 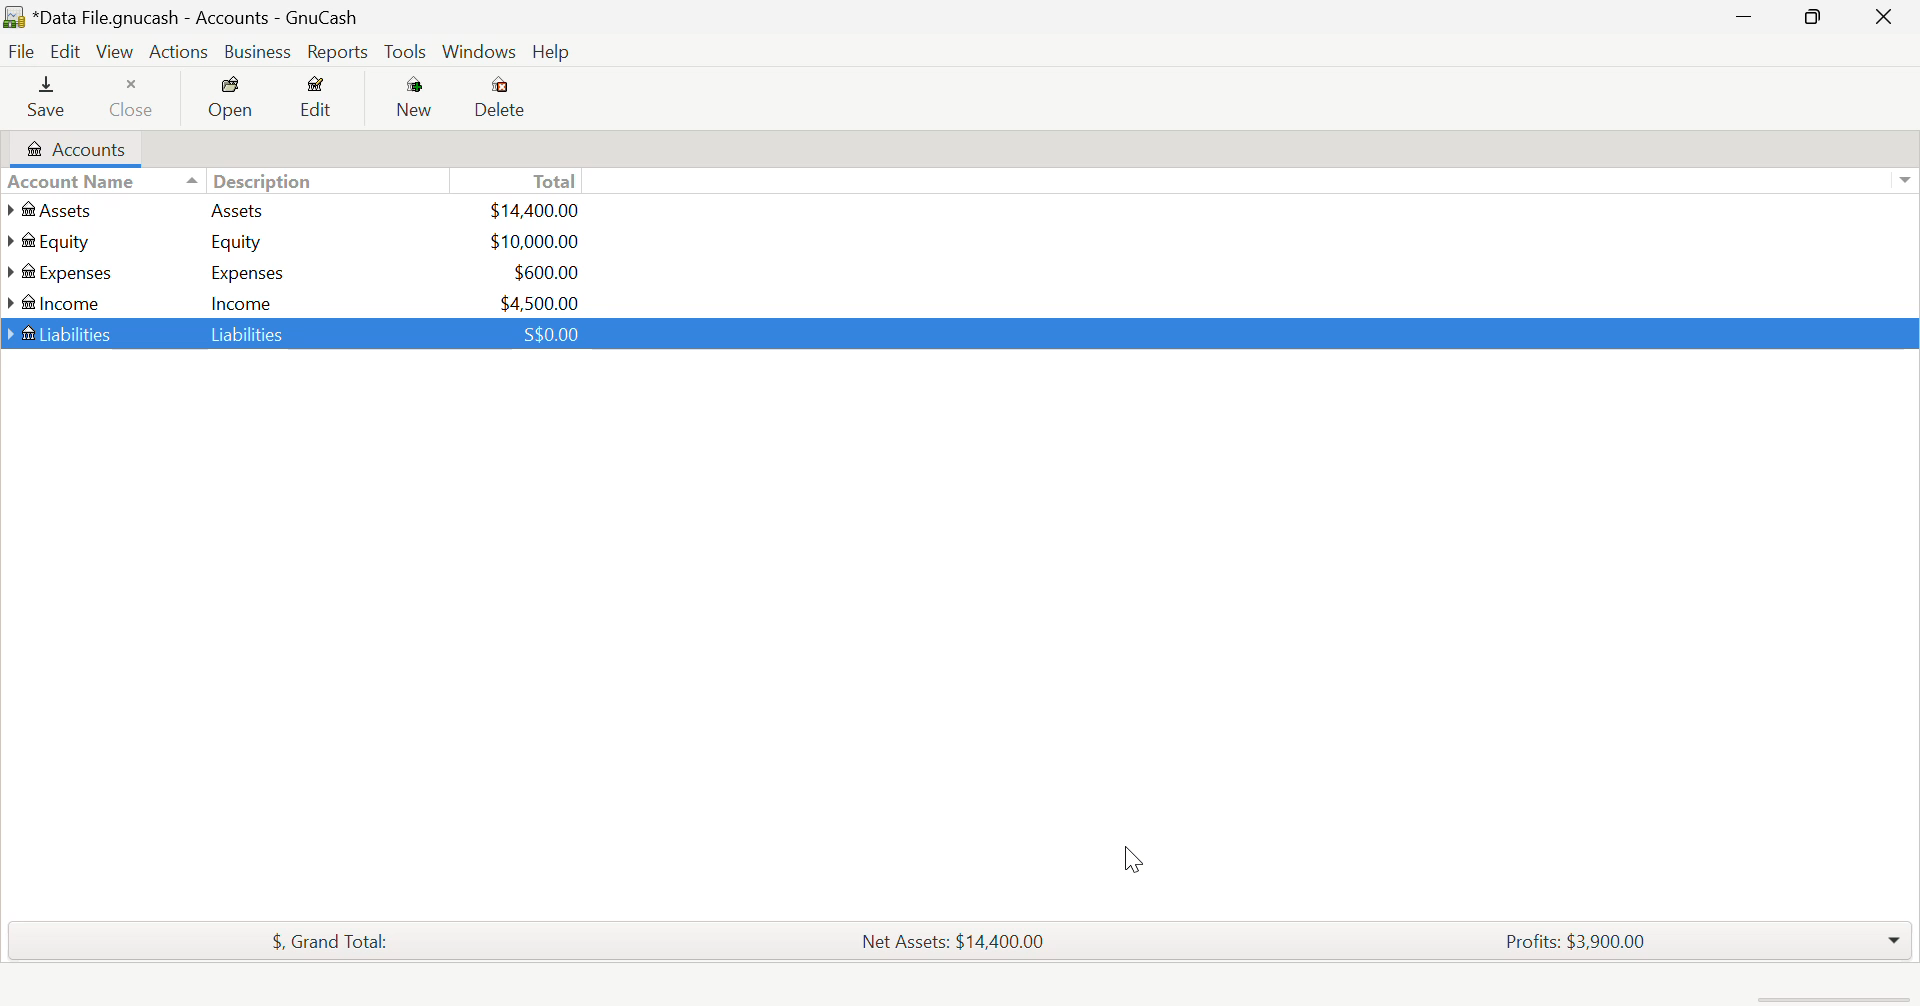 I want to click on Minimize, so click(x=1816, y=19).